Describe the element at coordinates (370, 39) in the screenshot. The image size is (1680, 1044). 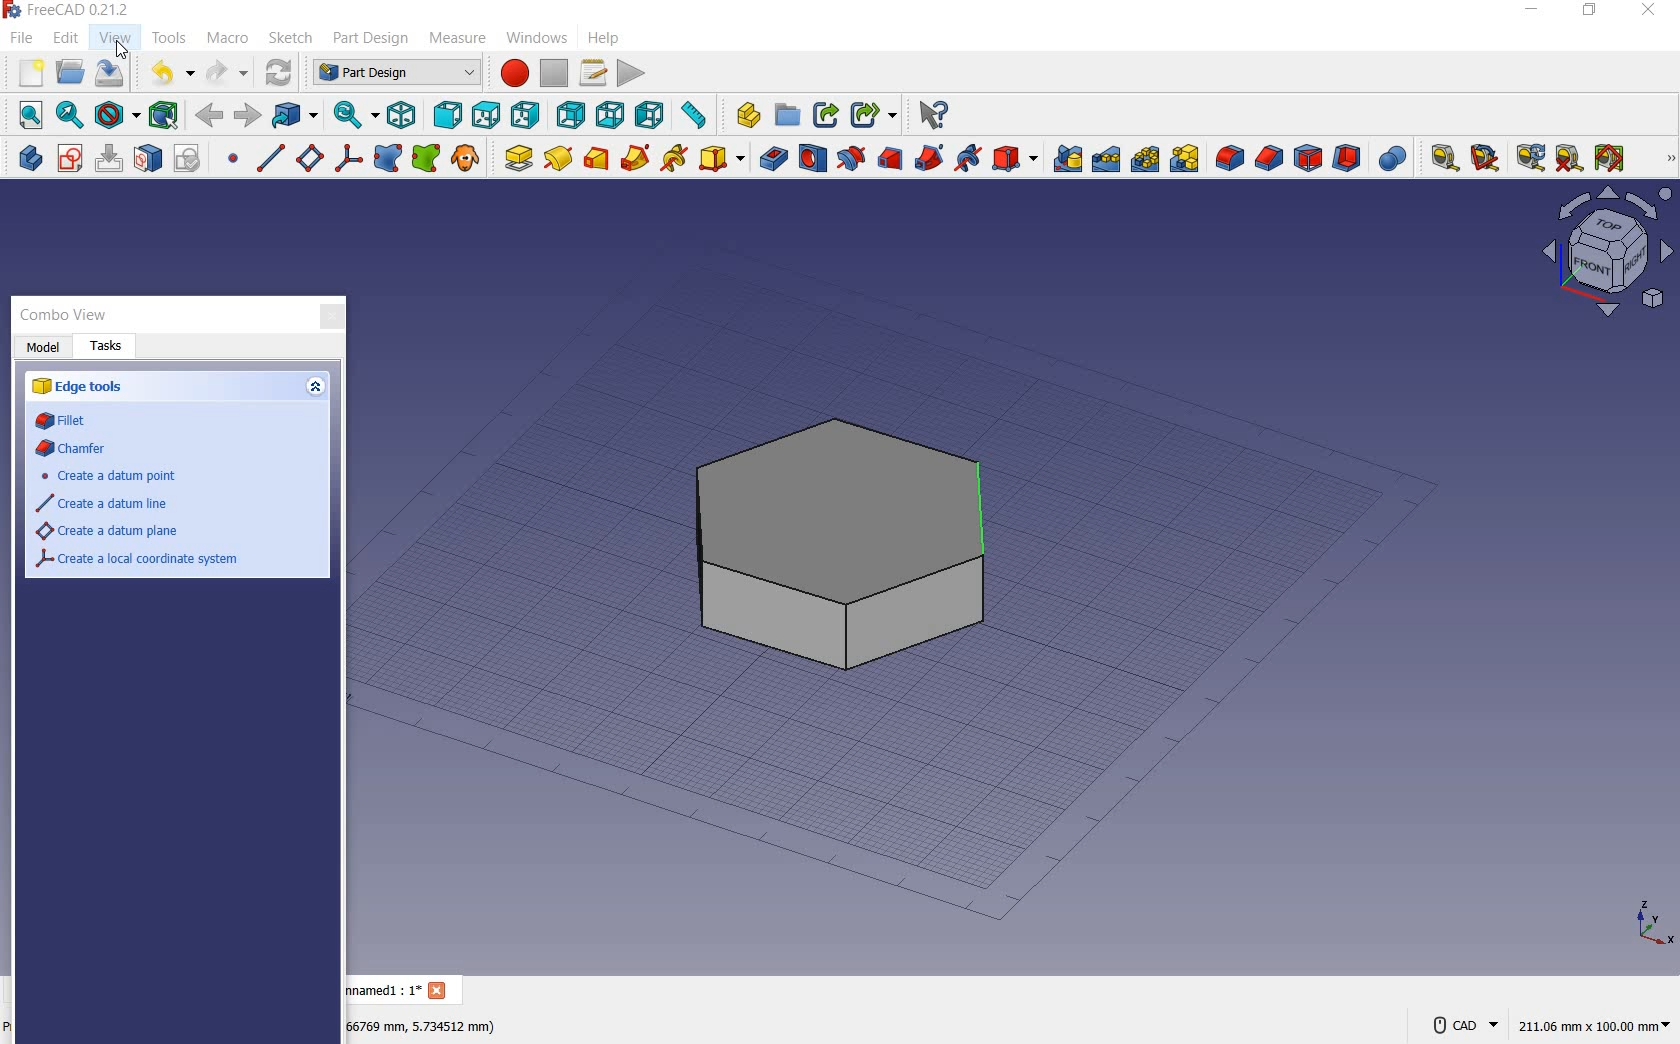
I see `part design` at that location.